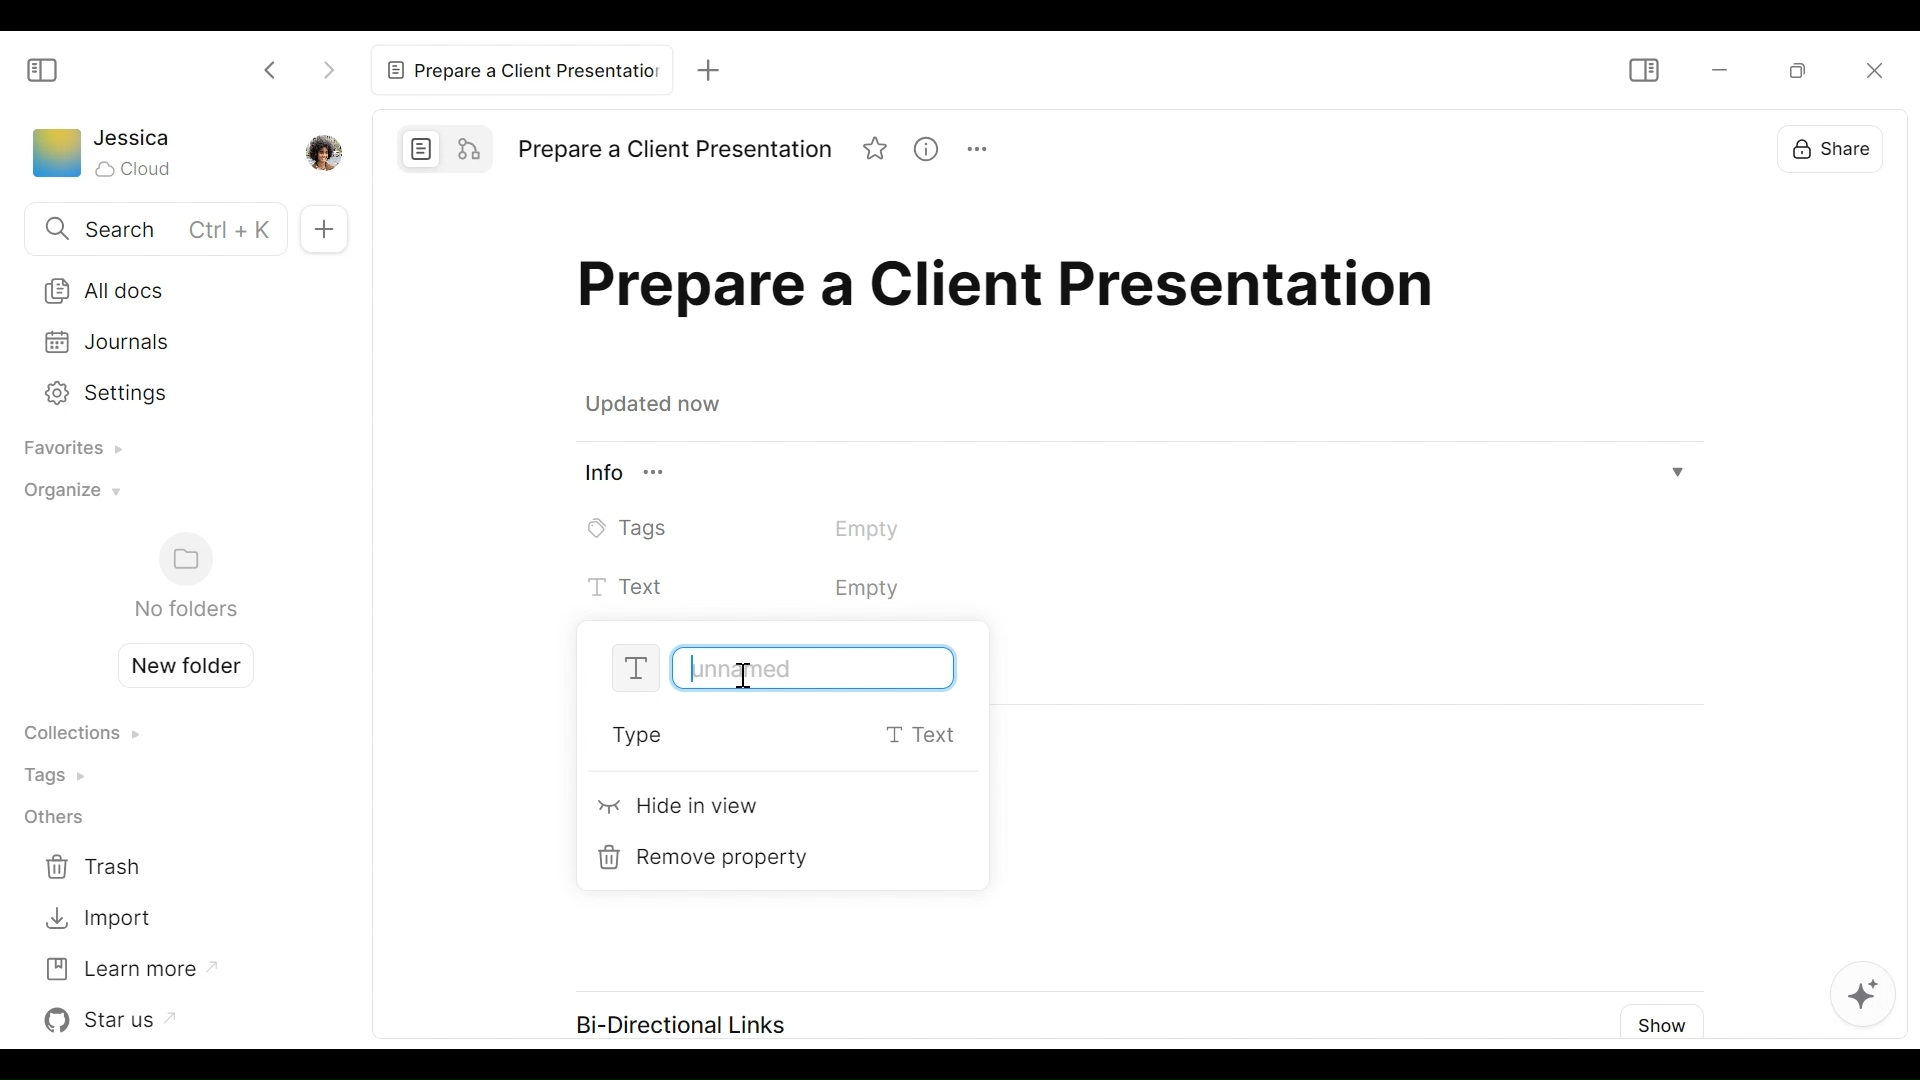 This screenshot has height=1080, width=1920. What do you see at coordinates (328, 66) in the screenshot?
I see `Click to go Forward` at bounding box center [328, 66].